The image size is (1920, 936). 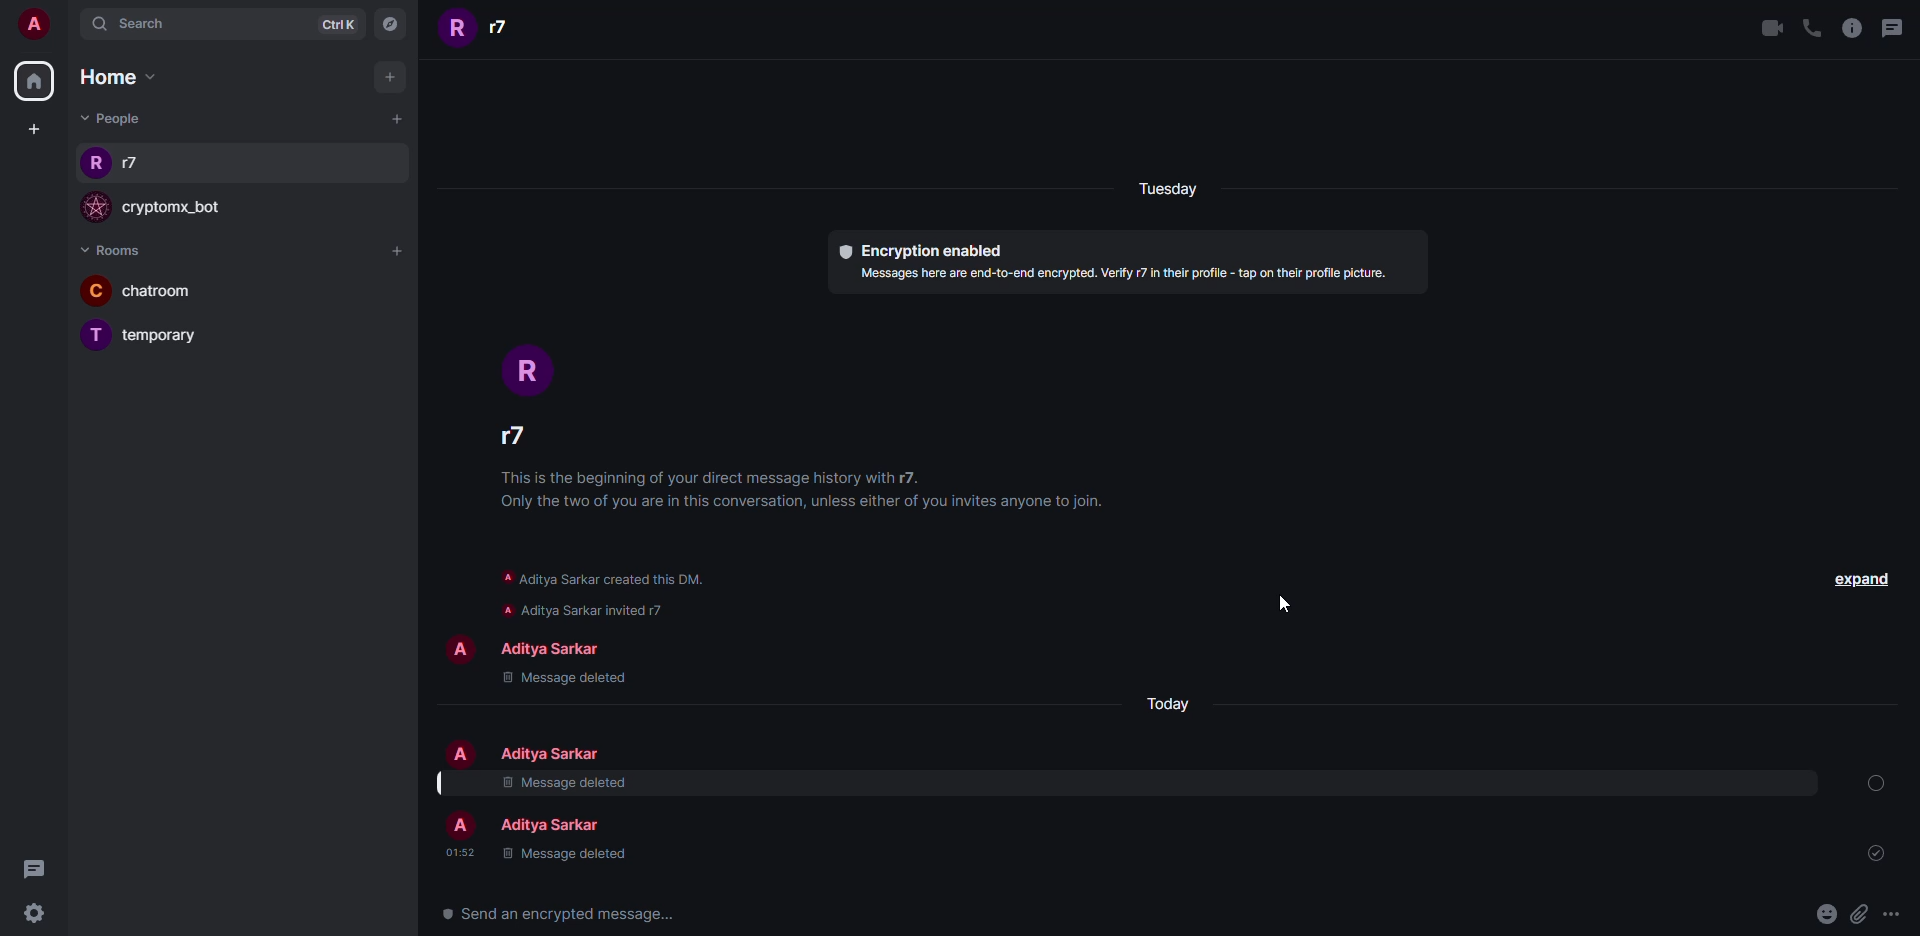 What do you see at coordinates (1895, 27) in the screenshot?
I see `threads` at bounding box center [1895, 27].